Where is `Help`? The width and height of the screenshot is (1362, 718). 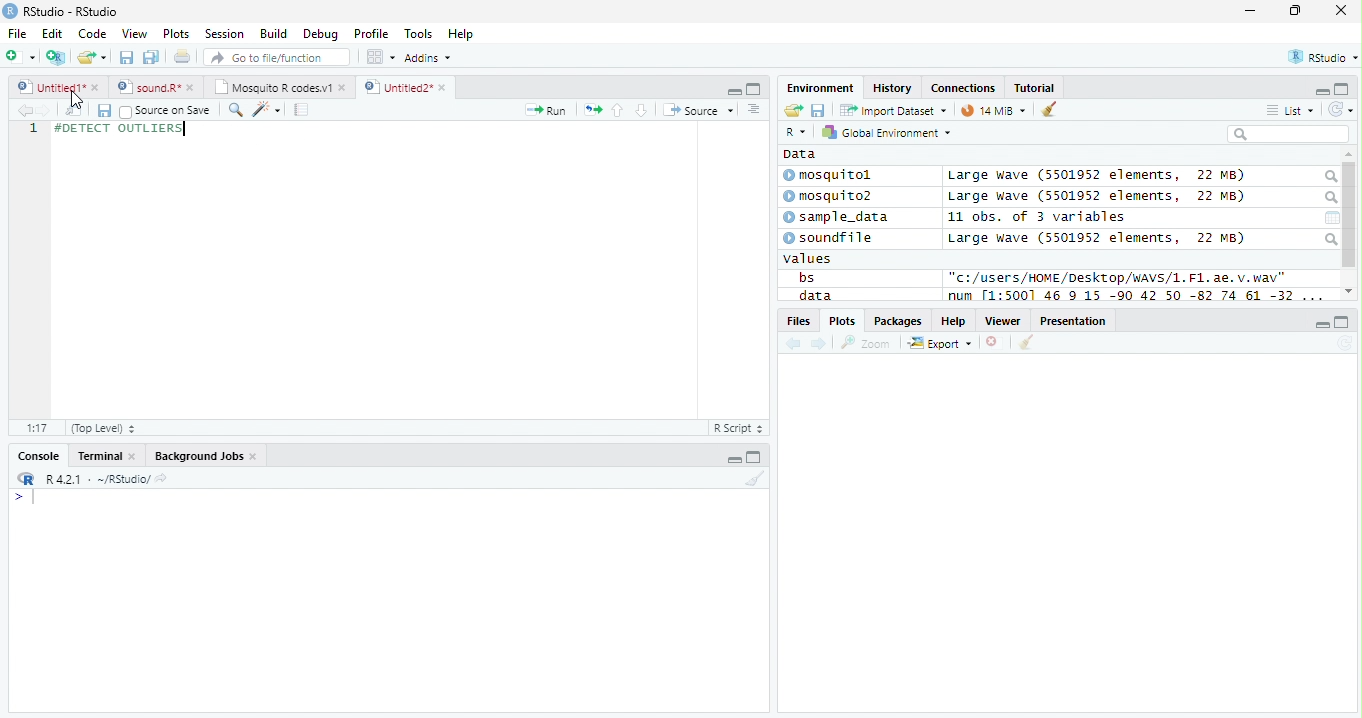 Help is located at coordinates (954, 320).